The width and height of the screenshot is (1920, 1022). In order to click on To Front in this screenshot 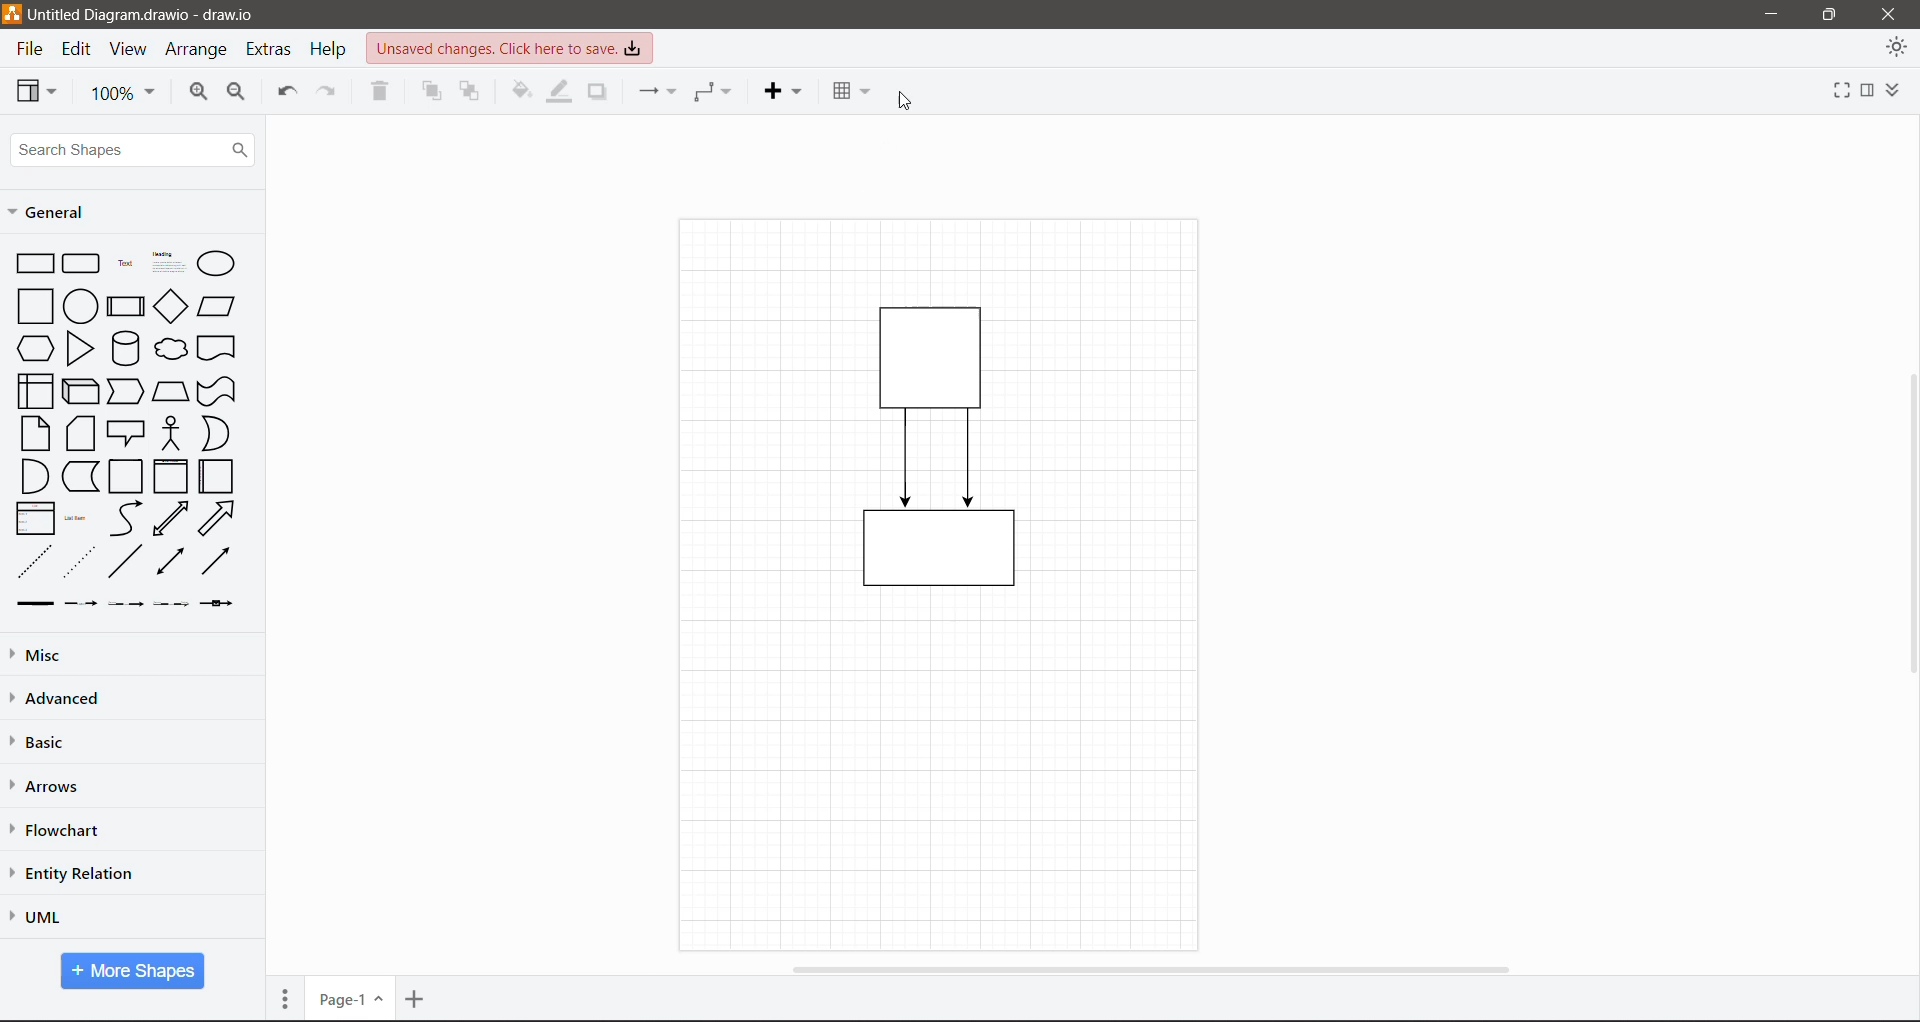, I will do `click(429, 91)`.